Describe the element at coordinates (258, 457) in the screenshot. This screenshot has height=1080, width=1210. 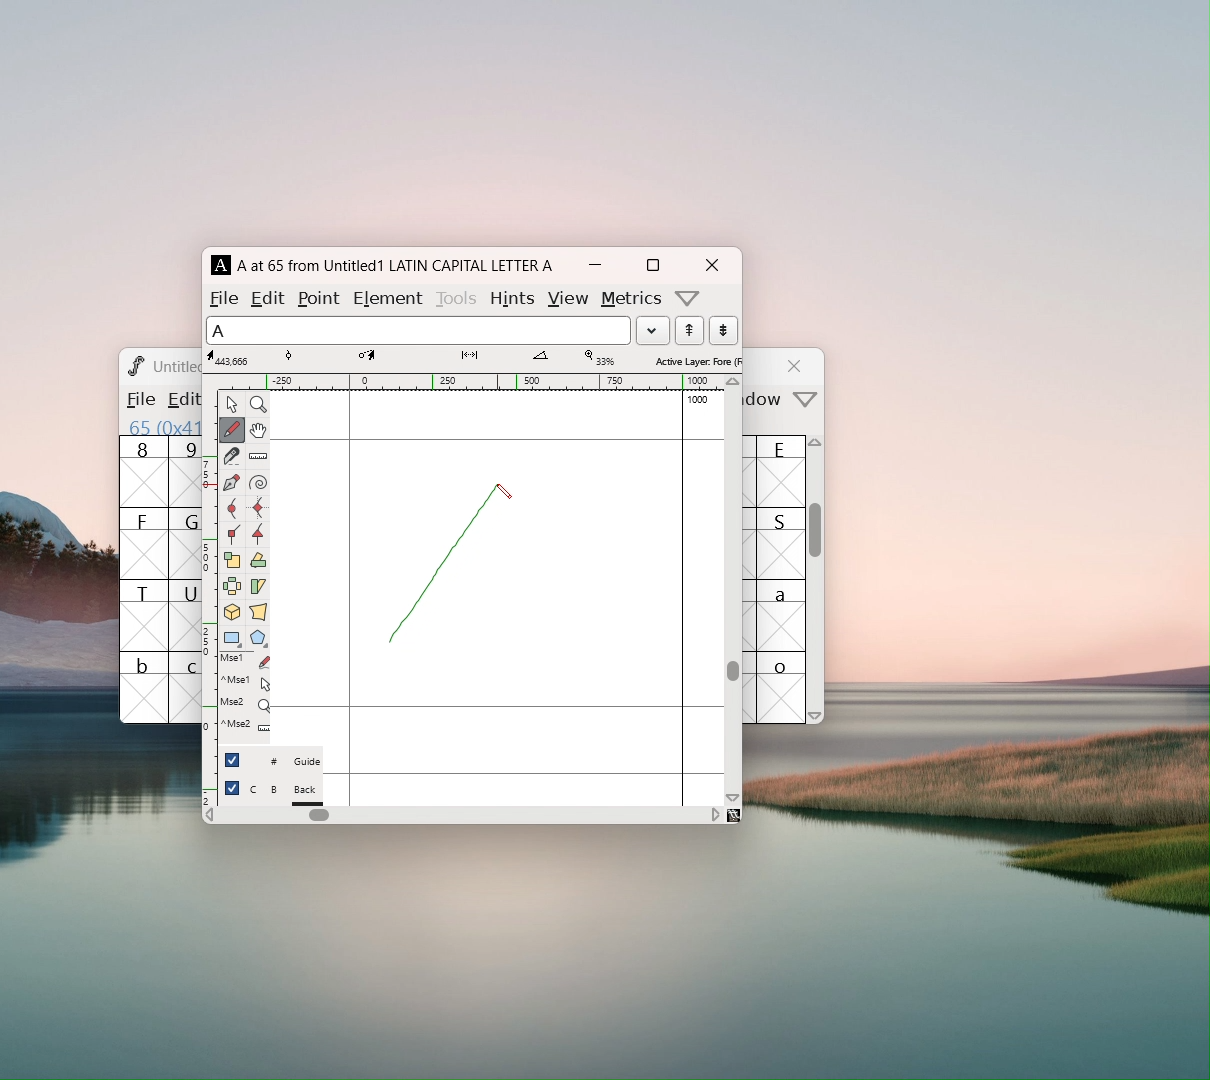
I see `measure distance, angle between points` at that location.